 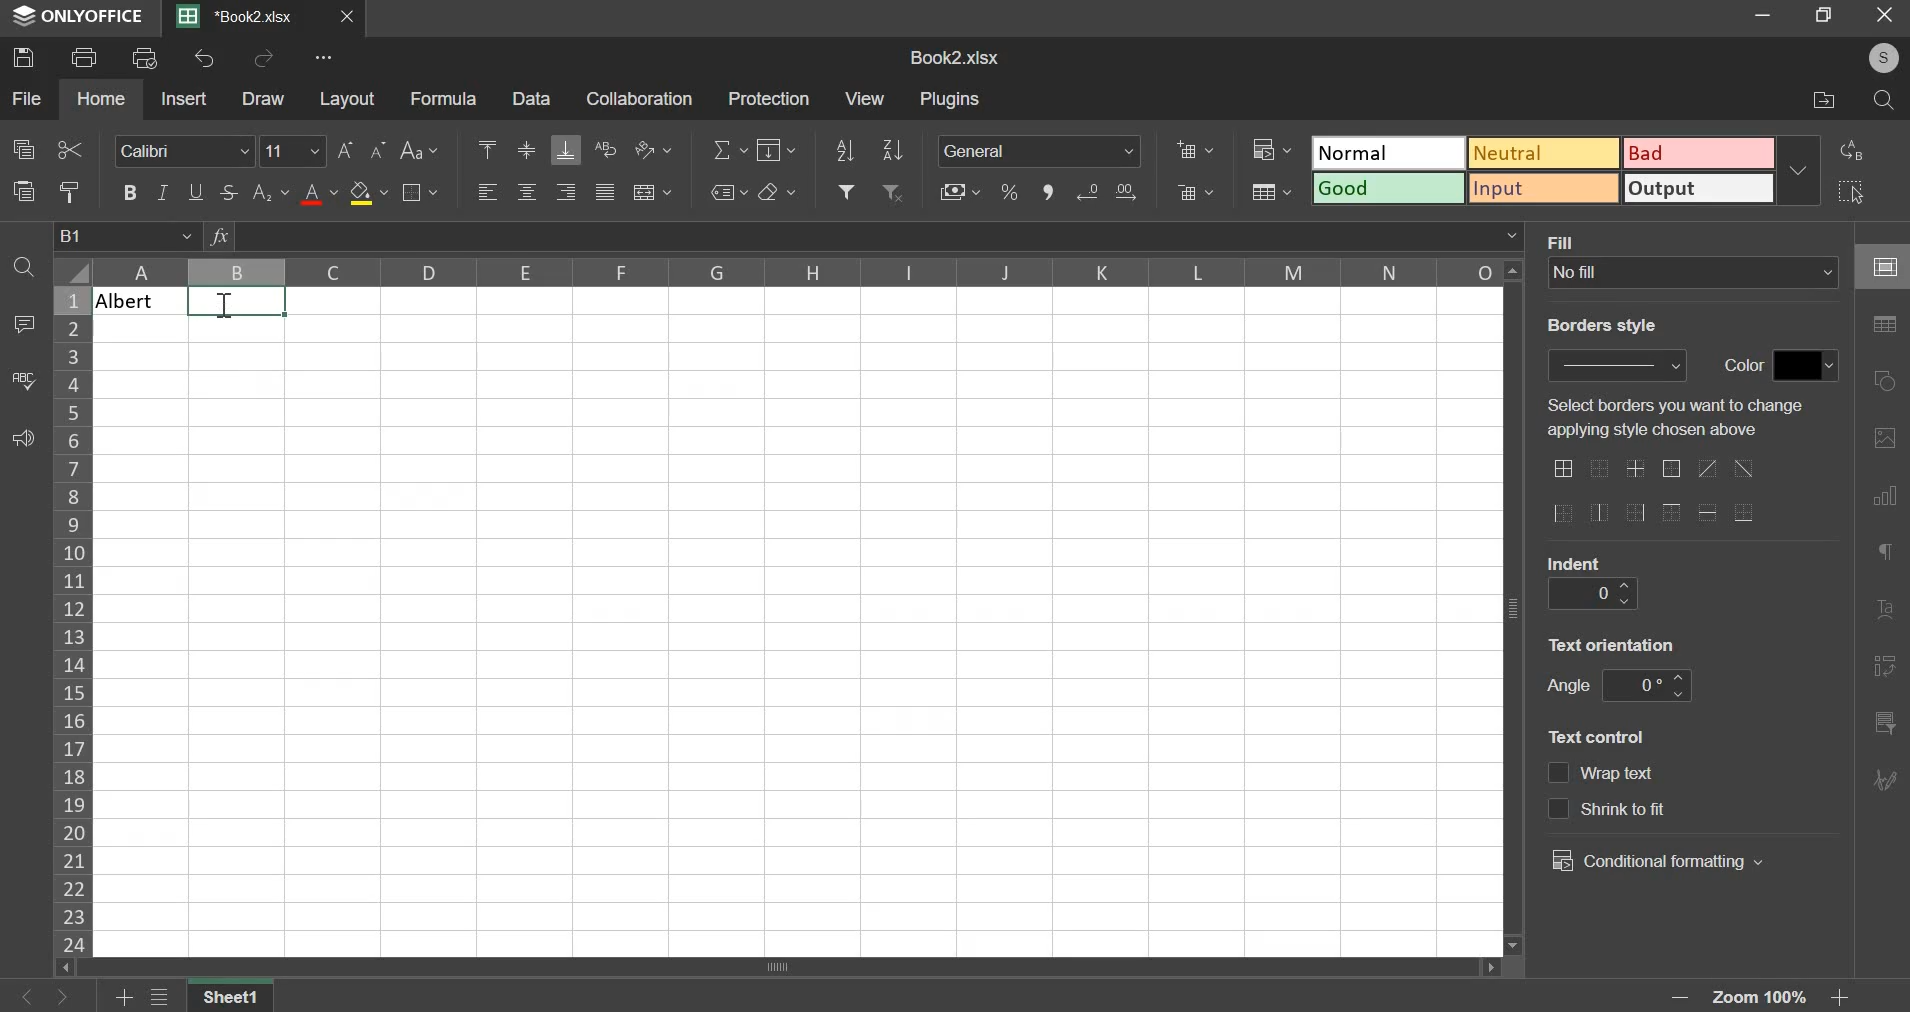 What do you see at coordinates (121, 997) in the screenshot?
I see `add sheets` at bounding box center [121, 997].